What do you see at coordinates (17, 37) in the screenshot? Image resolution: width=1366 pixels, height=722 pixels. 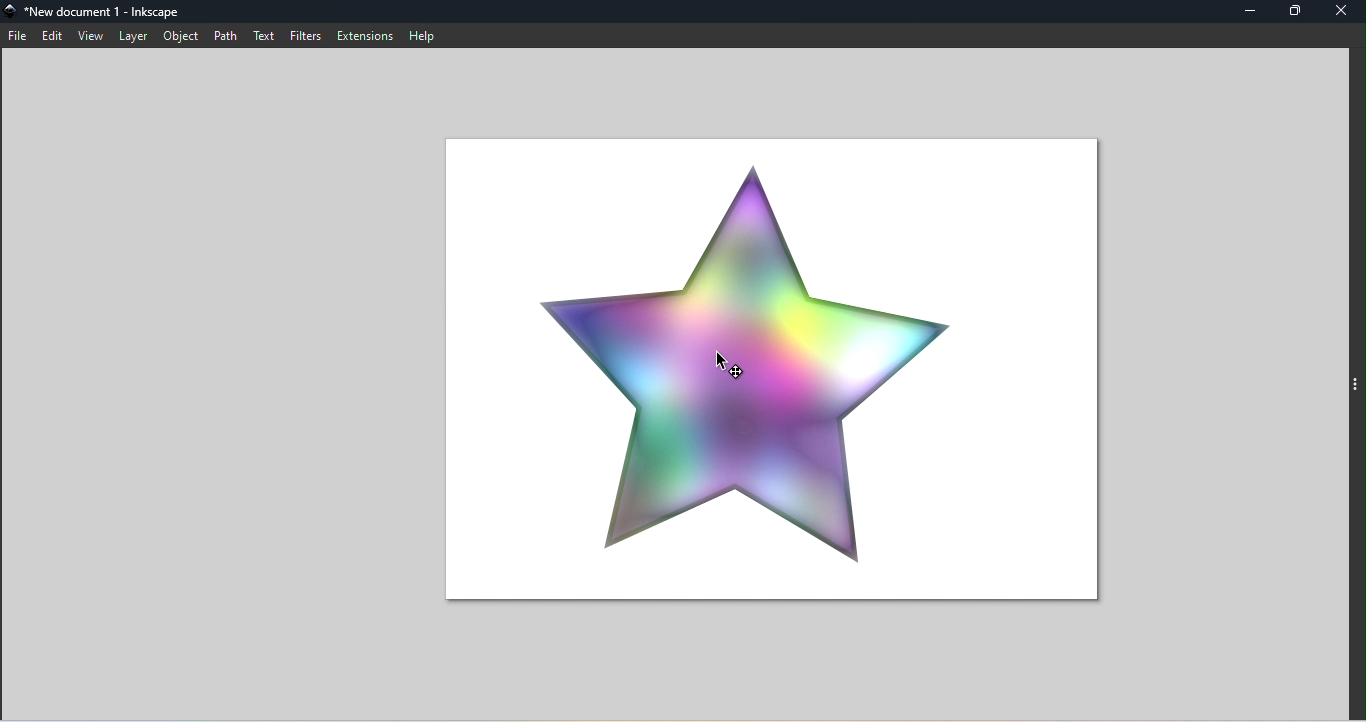 I see `File` at bounding box center [17, 37].